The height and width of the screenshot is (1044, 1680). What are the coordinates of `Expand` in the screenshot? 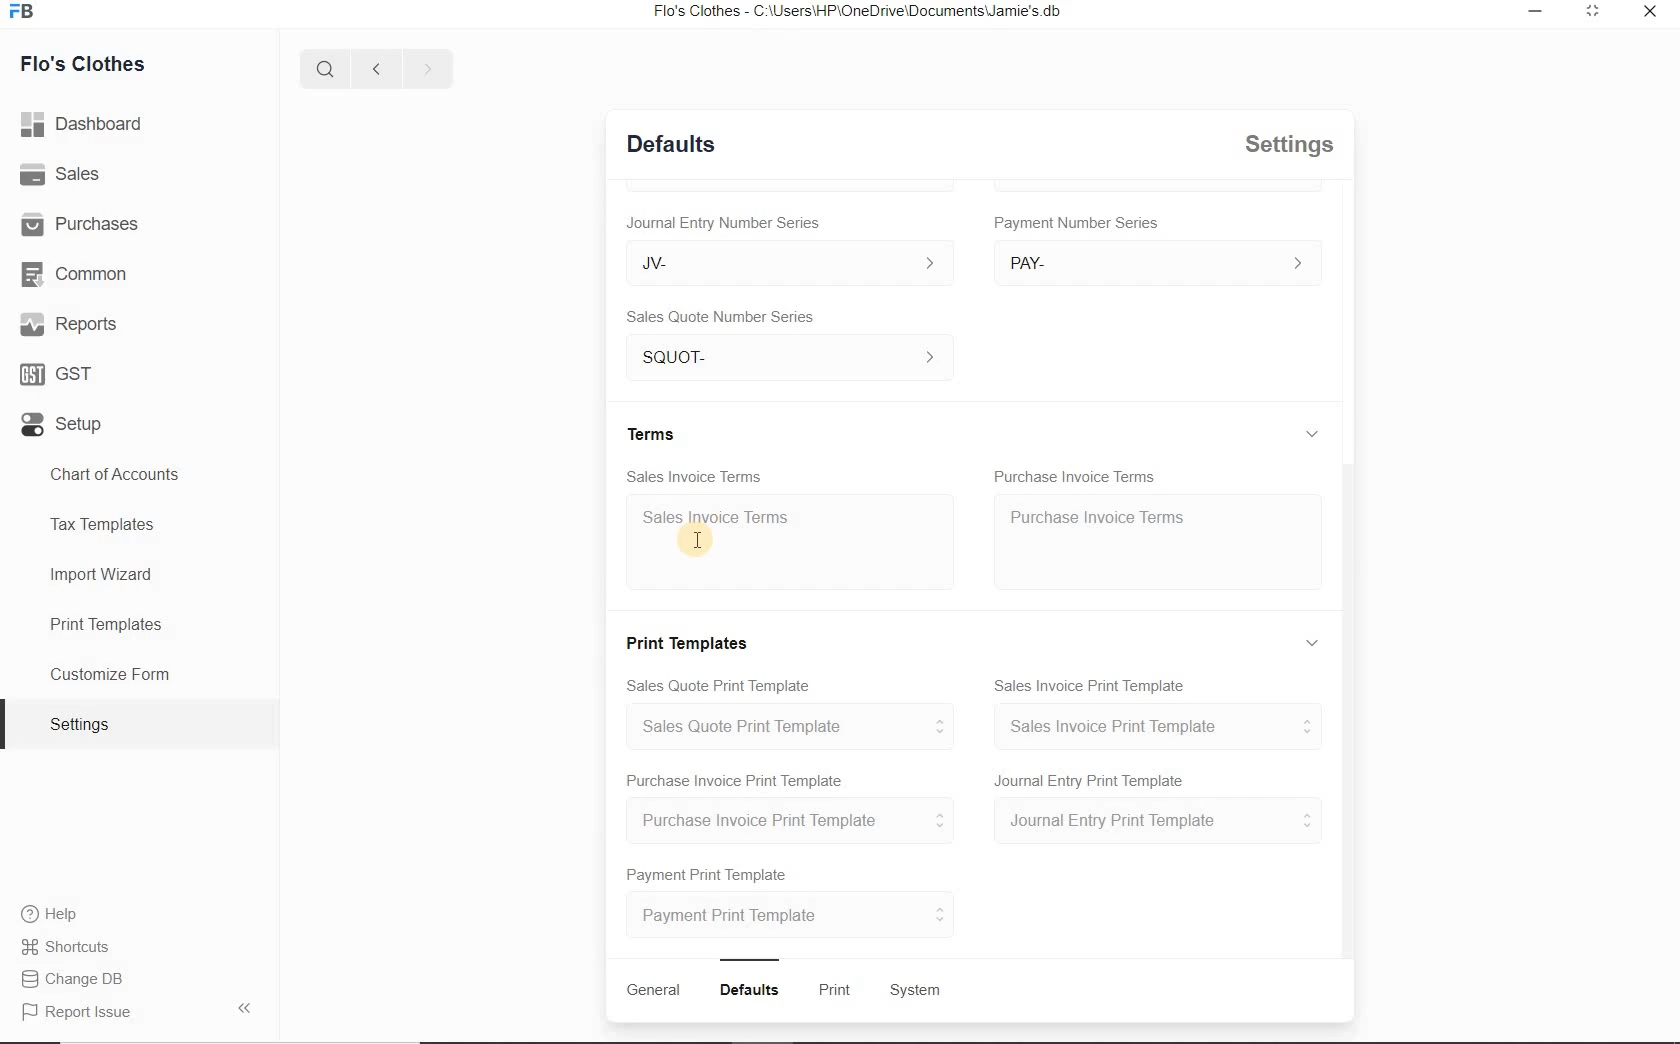 It's located at (1312, 433).